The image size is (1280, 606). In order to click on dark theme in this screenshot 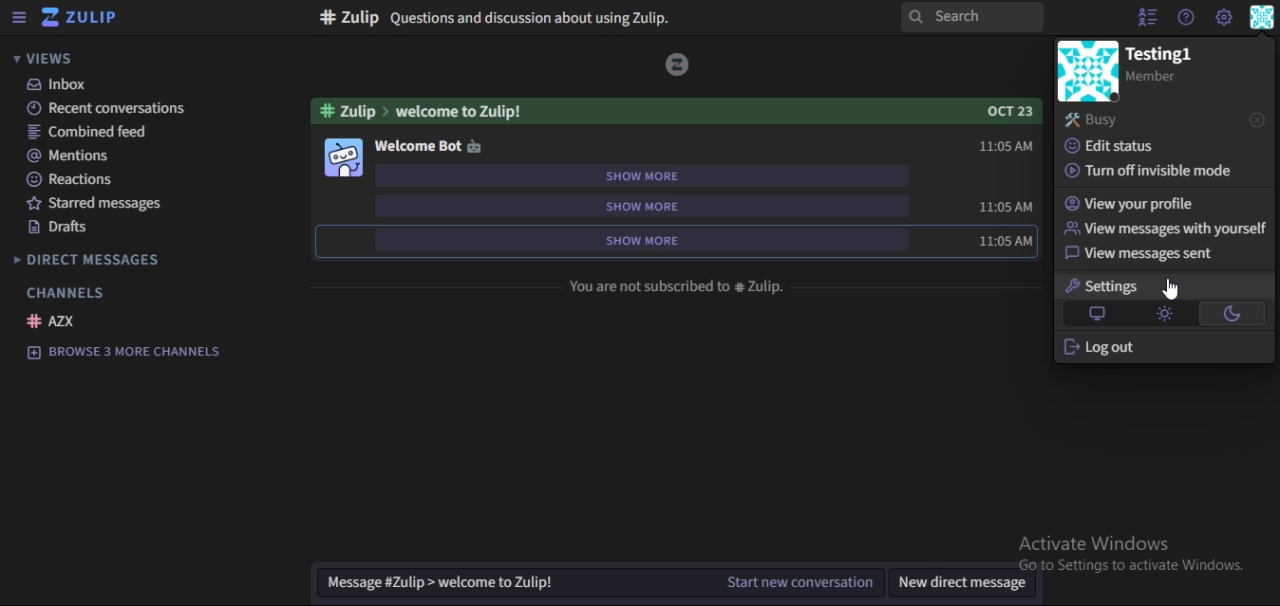, I will do `click(1232, 316)`.